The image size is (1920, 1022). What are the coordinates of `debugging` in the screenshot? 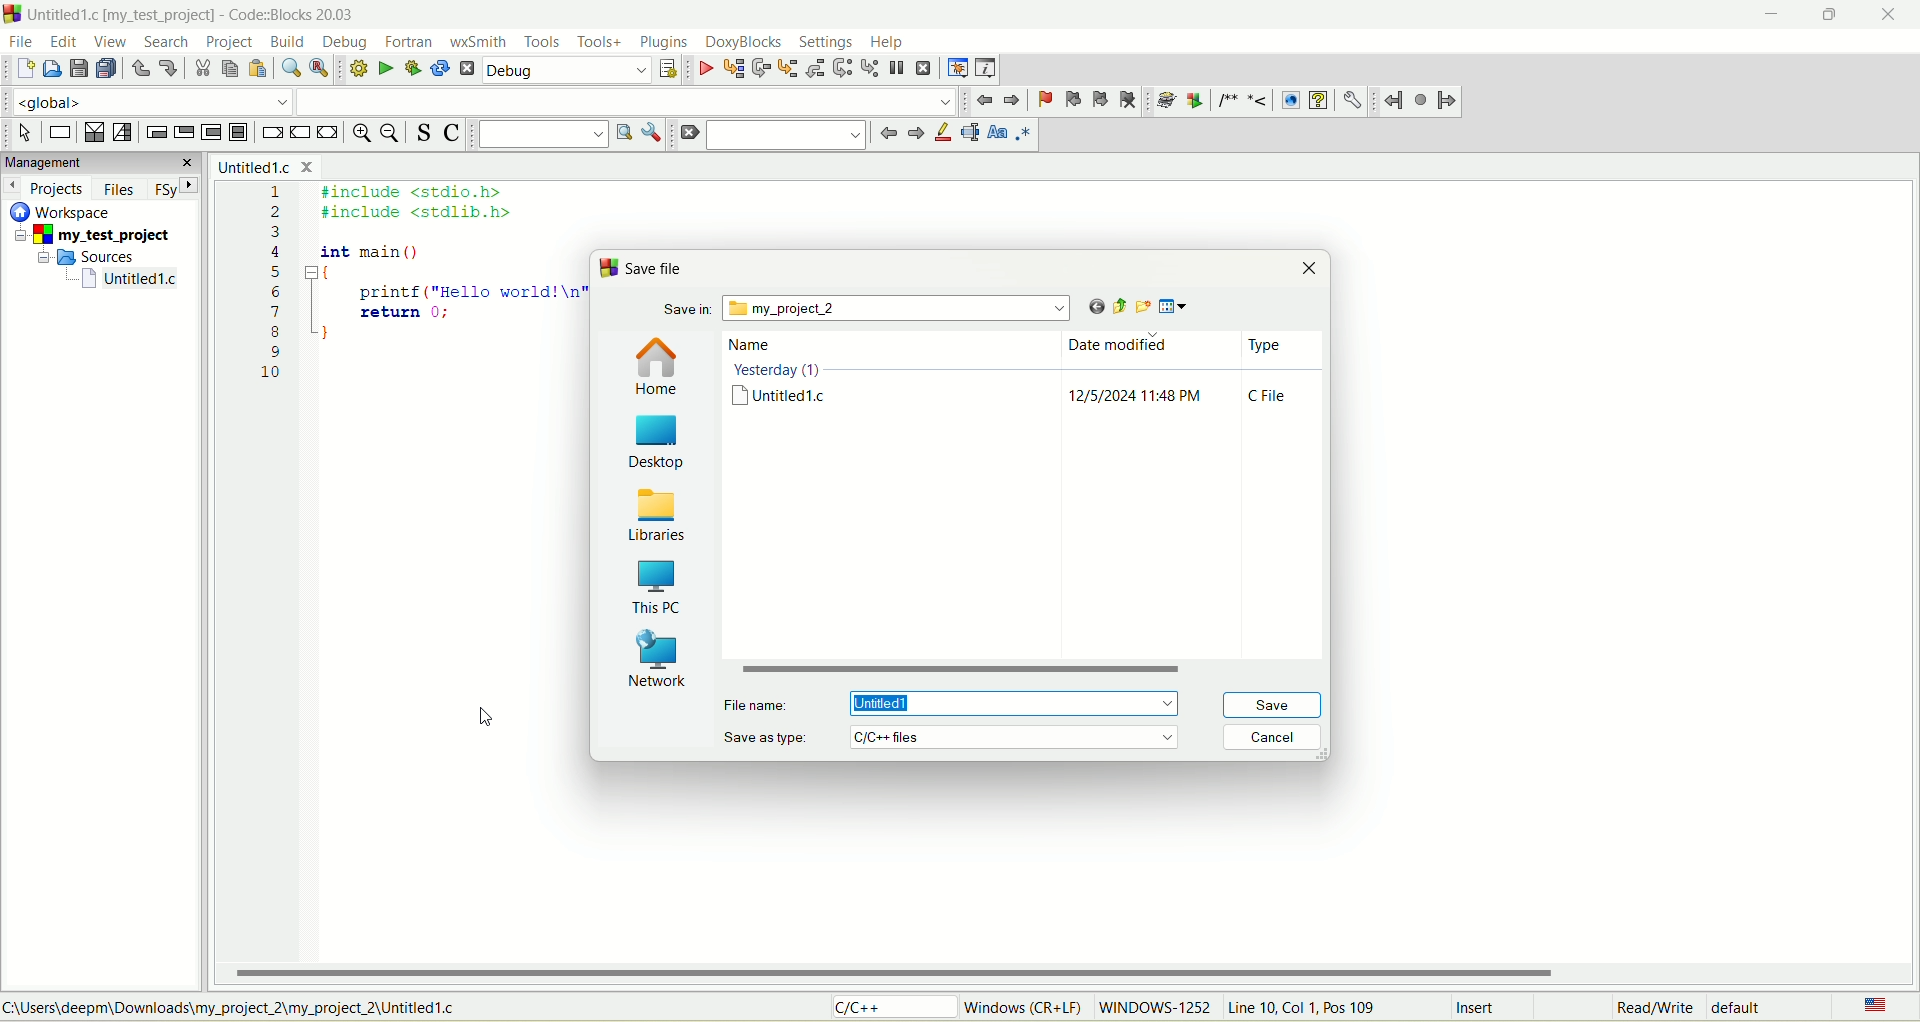 It's located at (957, 68).